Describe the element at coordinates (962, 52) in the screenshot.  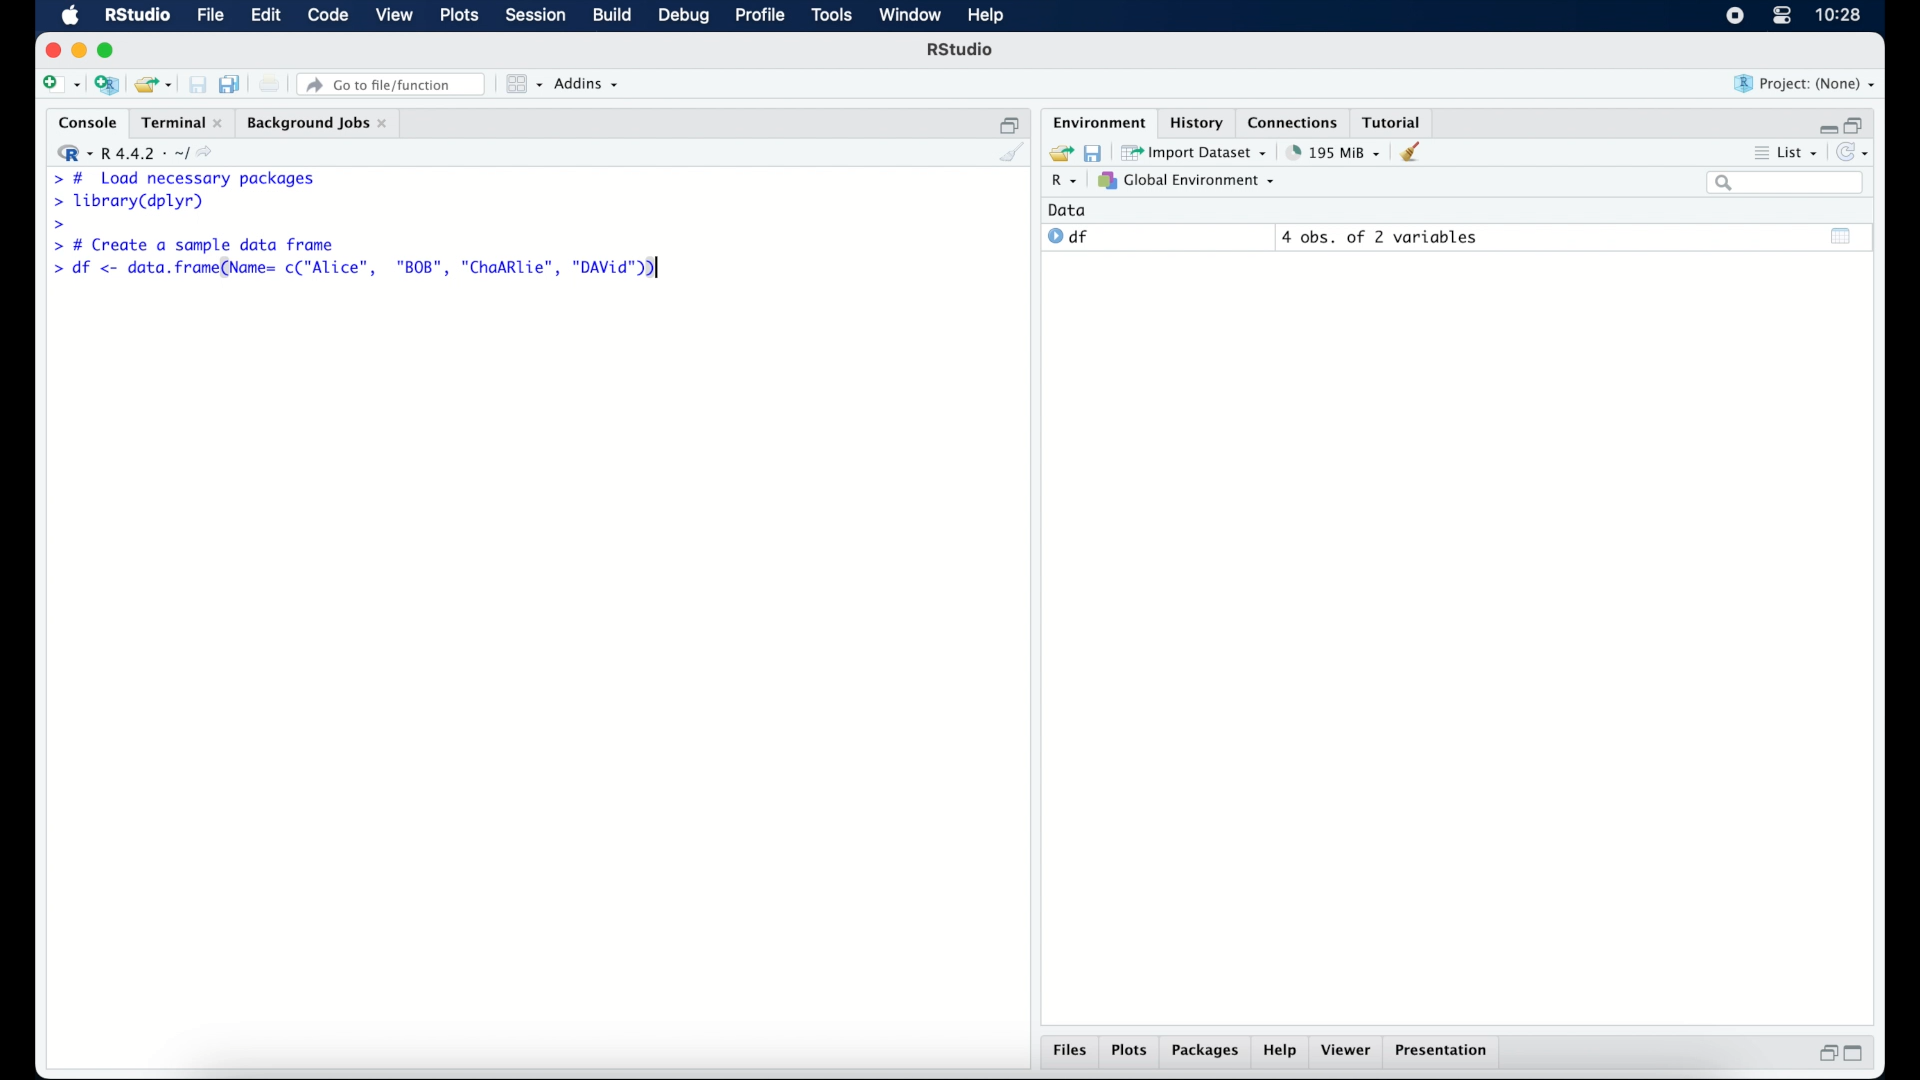
I see `R Studio` at that location.